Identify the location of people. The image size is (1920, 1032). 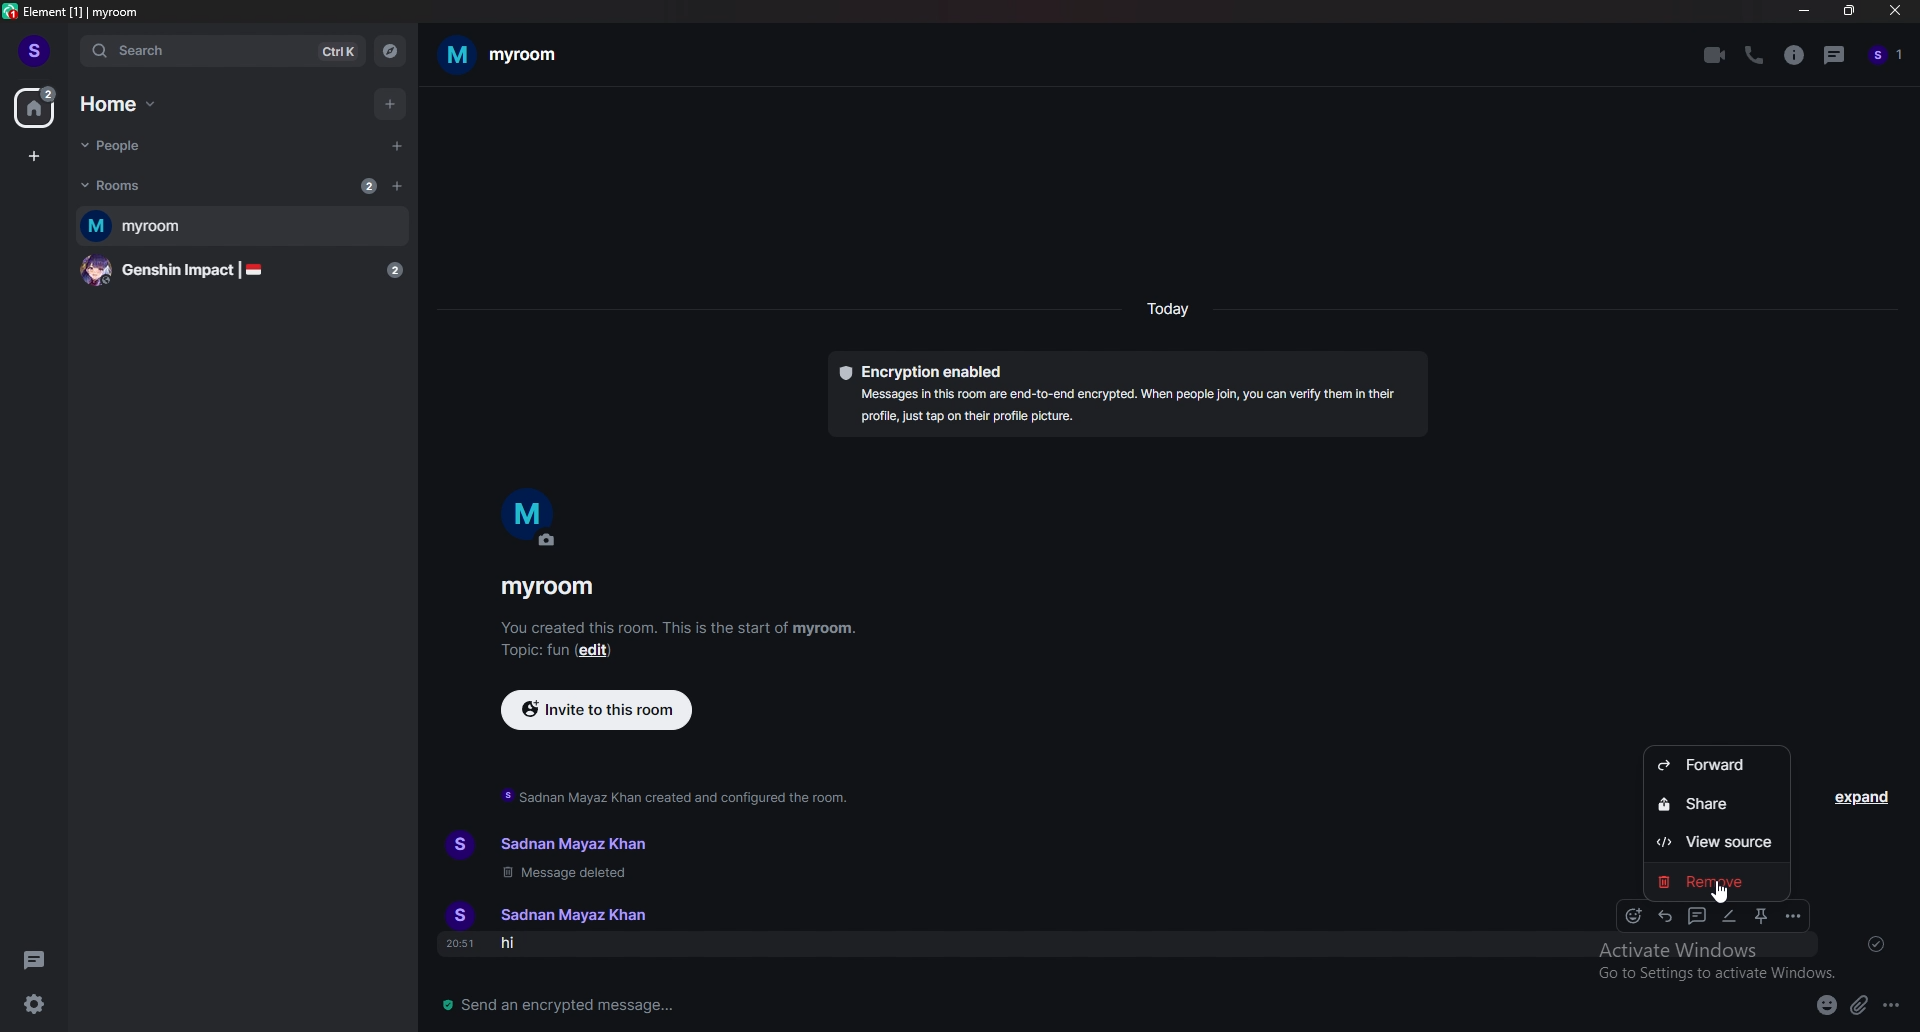
(124, 147).